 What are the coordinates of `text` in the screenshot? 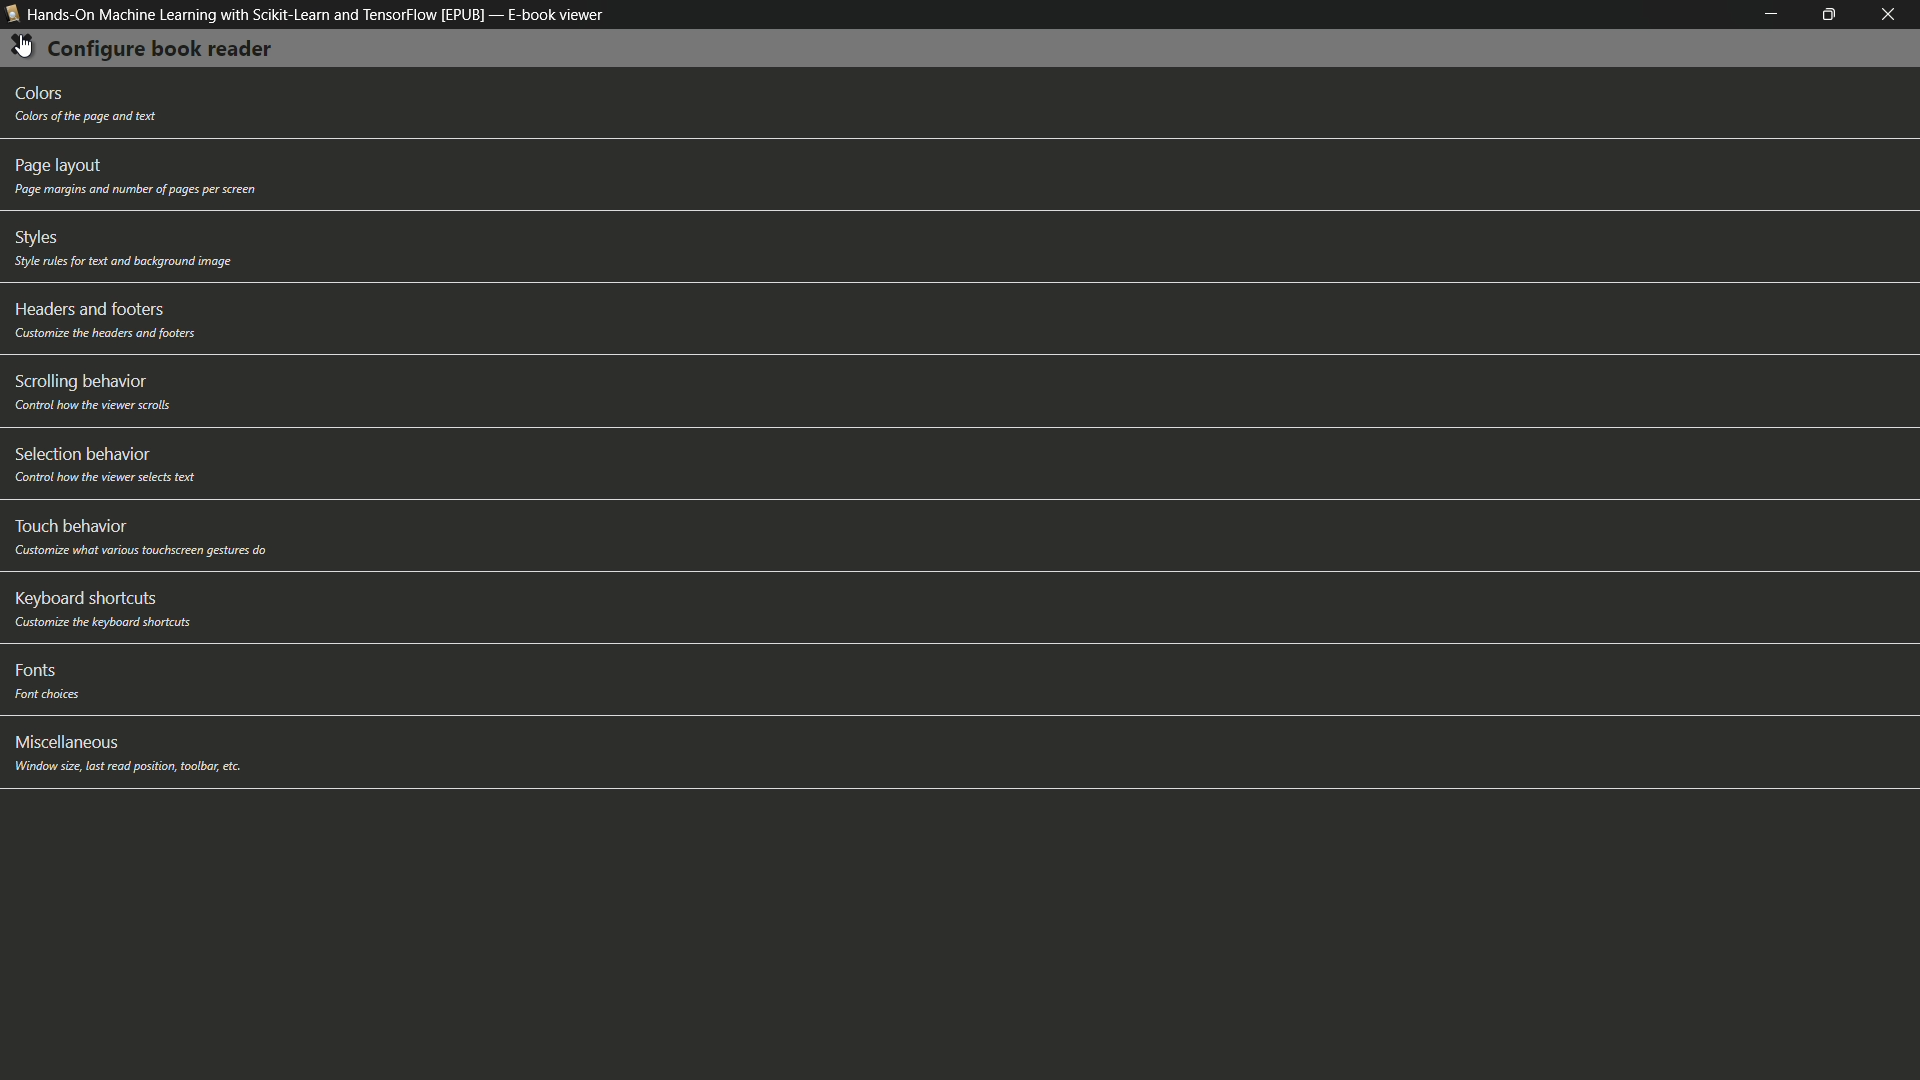 It's located at (127, 767).